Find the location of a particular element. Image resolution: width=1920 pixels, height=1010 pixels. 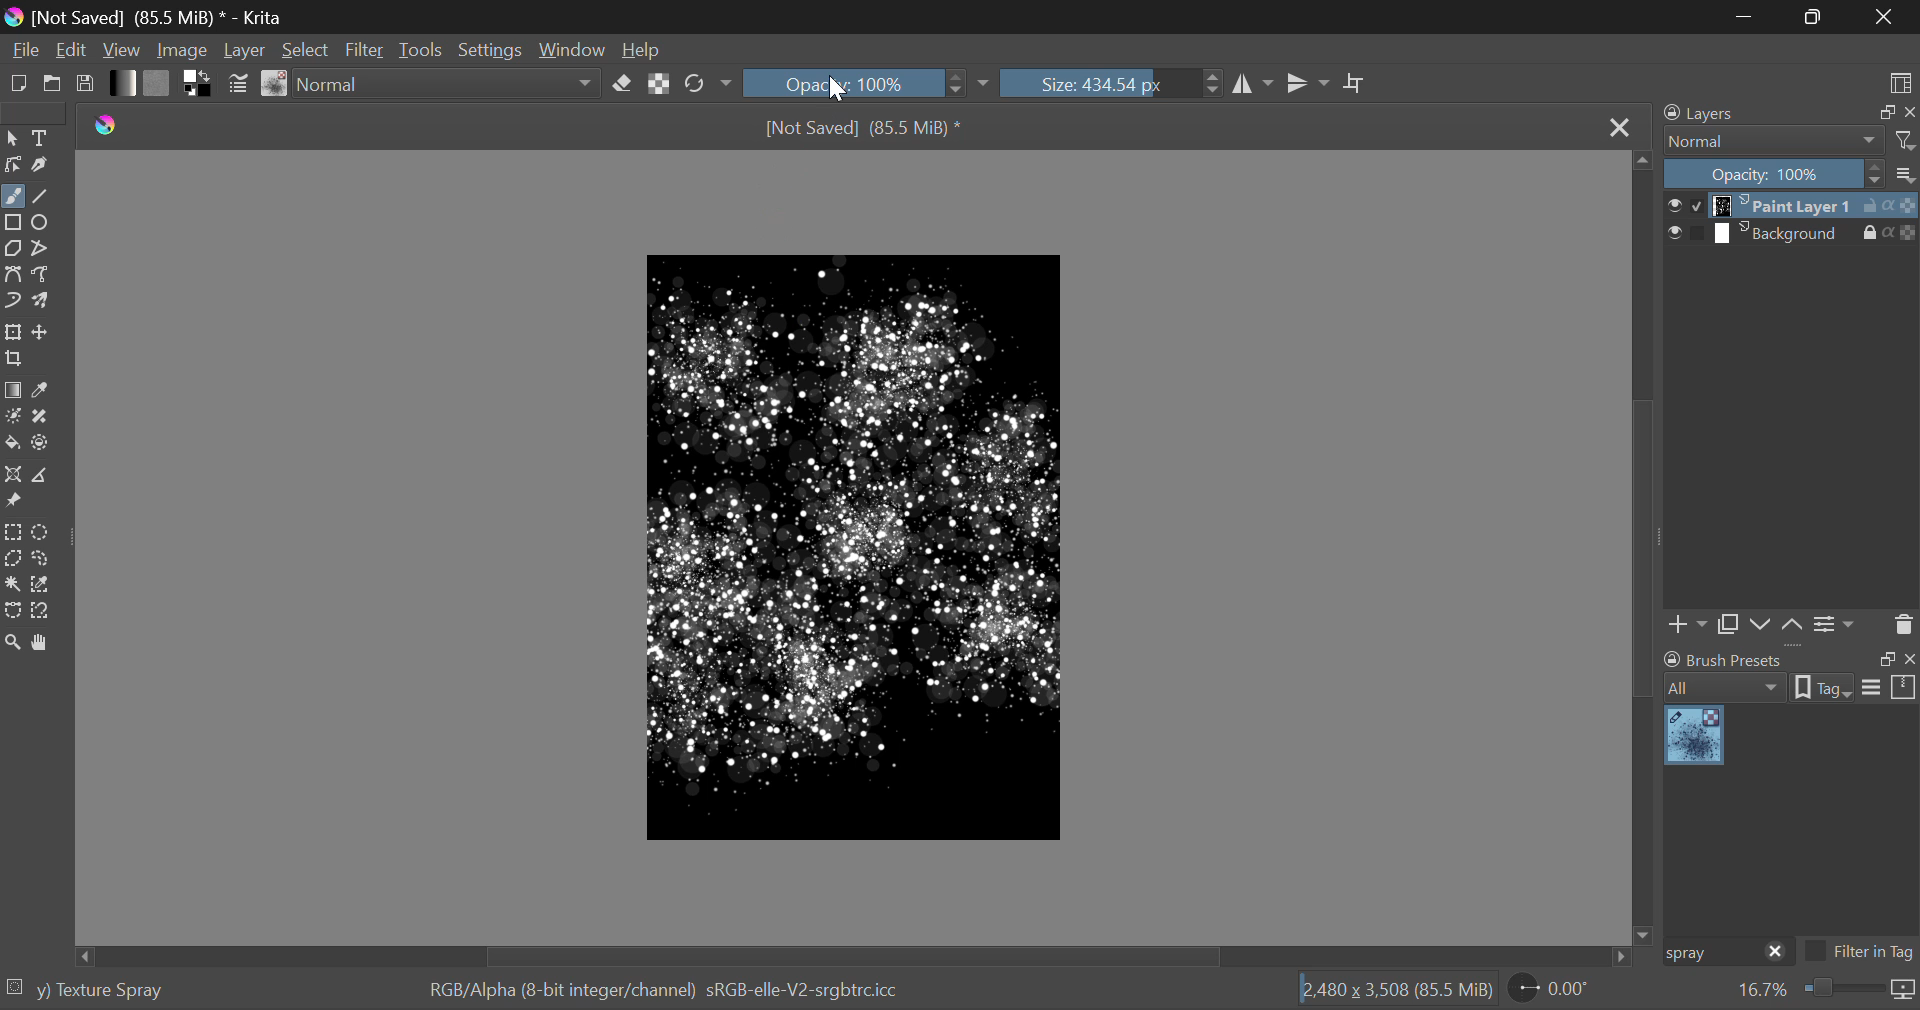

Brush Size is located at coordinates (1111, 83).